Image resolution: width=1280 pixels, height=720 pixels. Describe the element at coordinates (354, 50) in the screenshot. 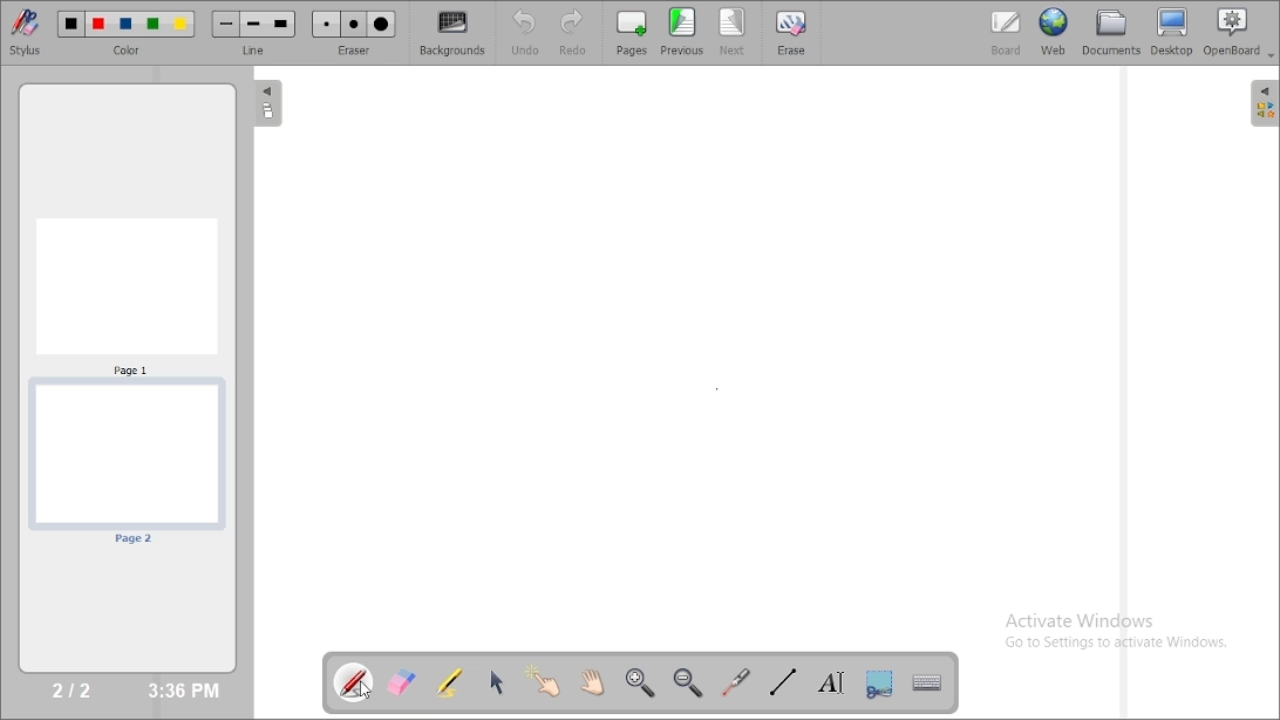

I see `eraser` at that location.